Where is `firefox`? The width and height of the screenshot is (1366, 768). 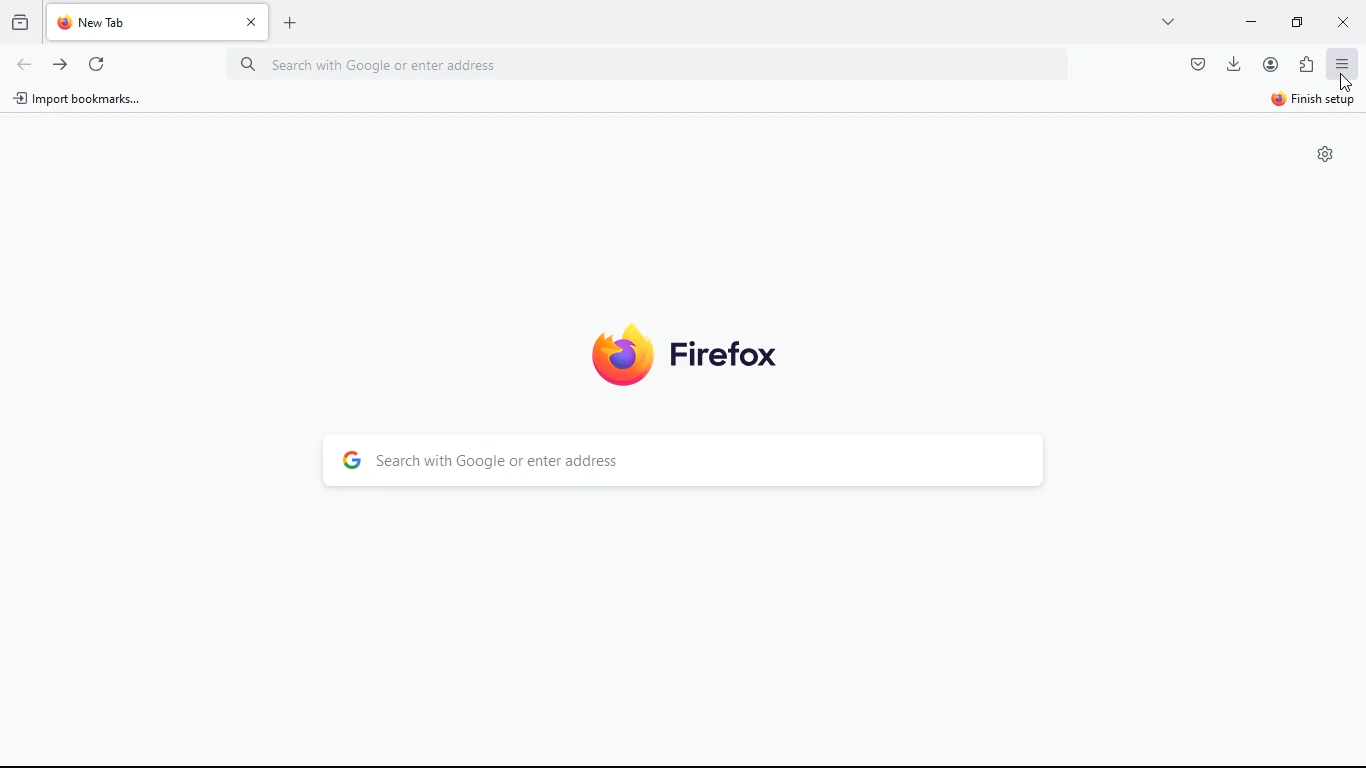 firefox is located at coordinates (691, 357).